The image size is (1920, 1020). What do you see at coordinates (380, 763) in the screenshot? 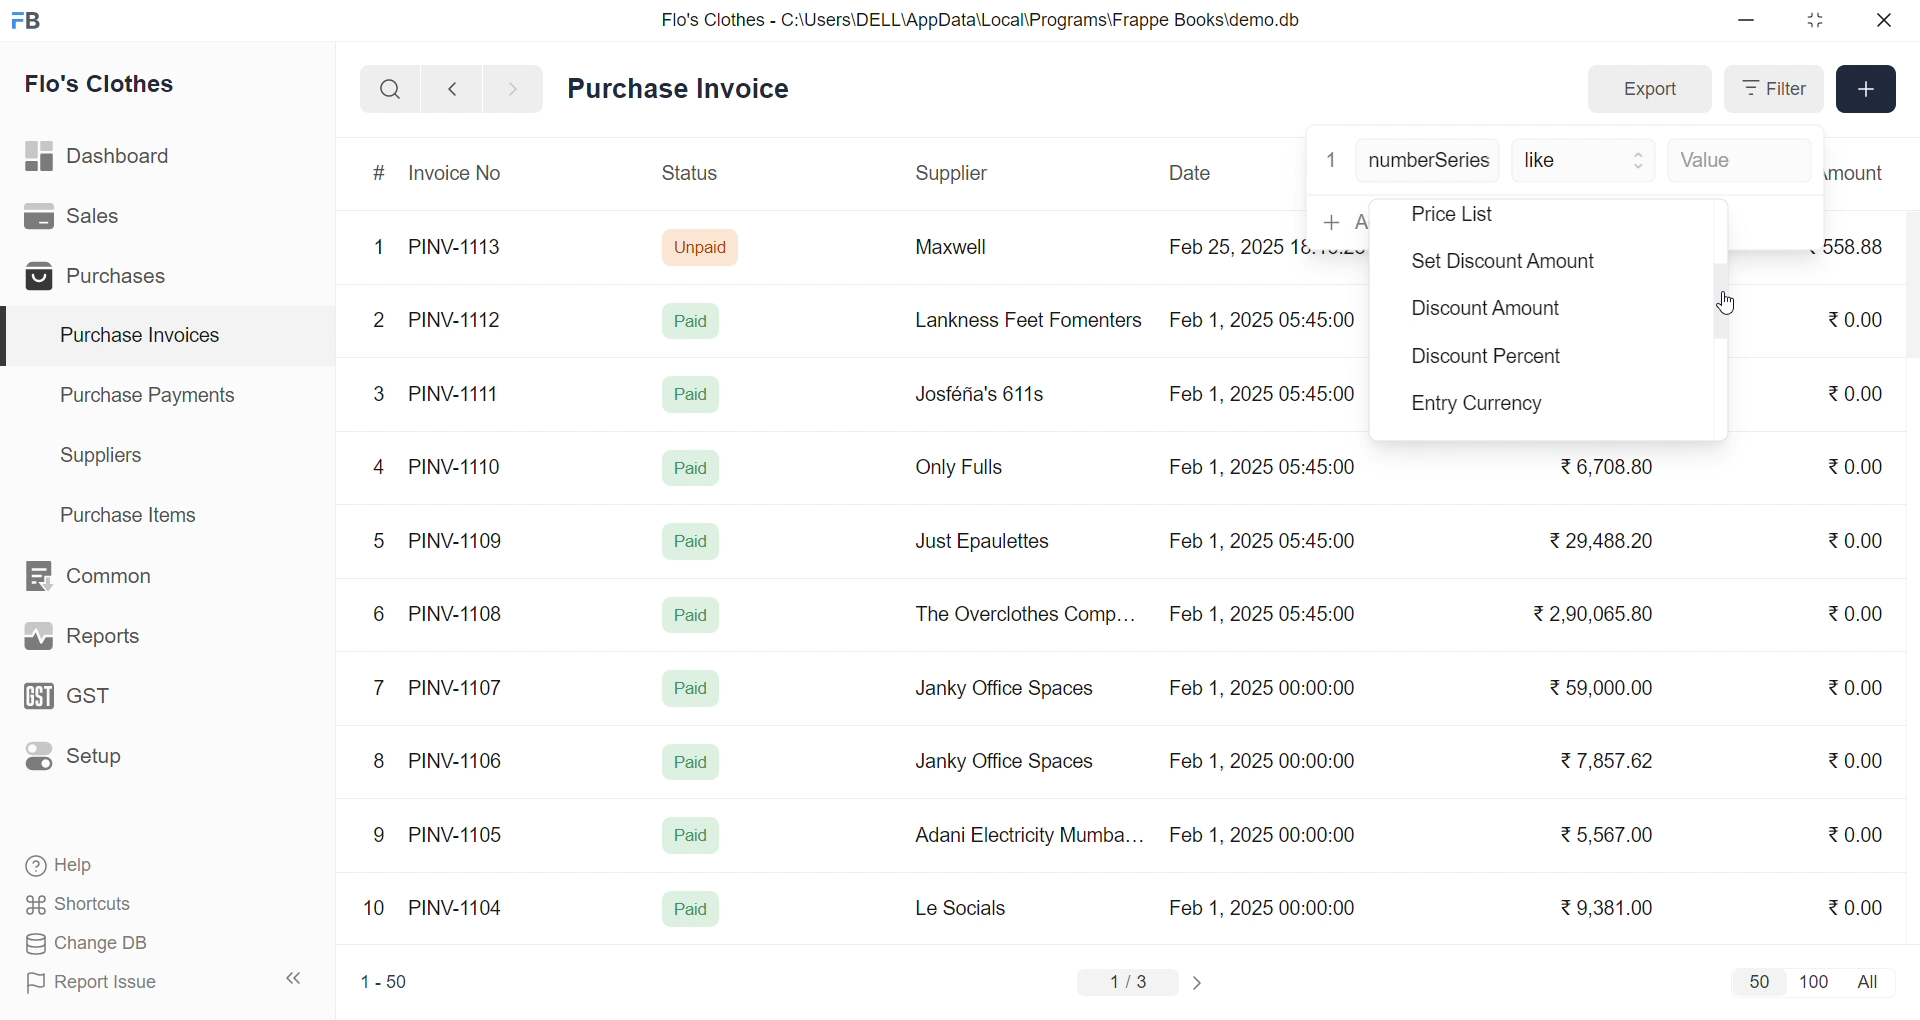
I see `8` at bounding box center [380, 763].